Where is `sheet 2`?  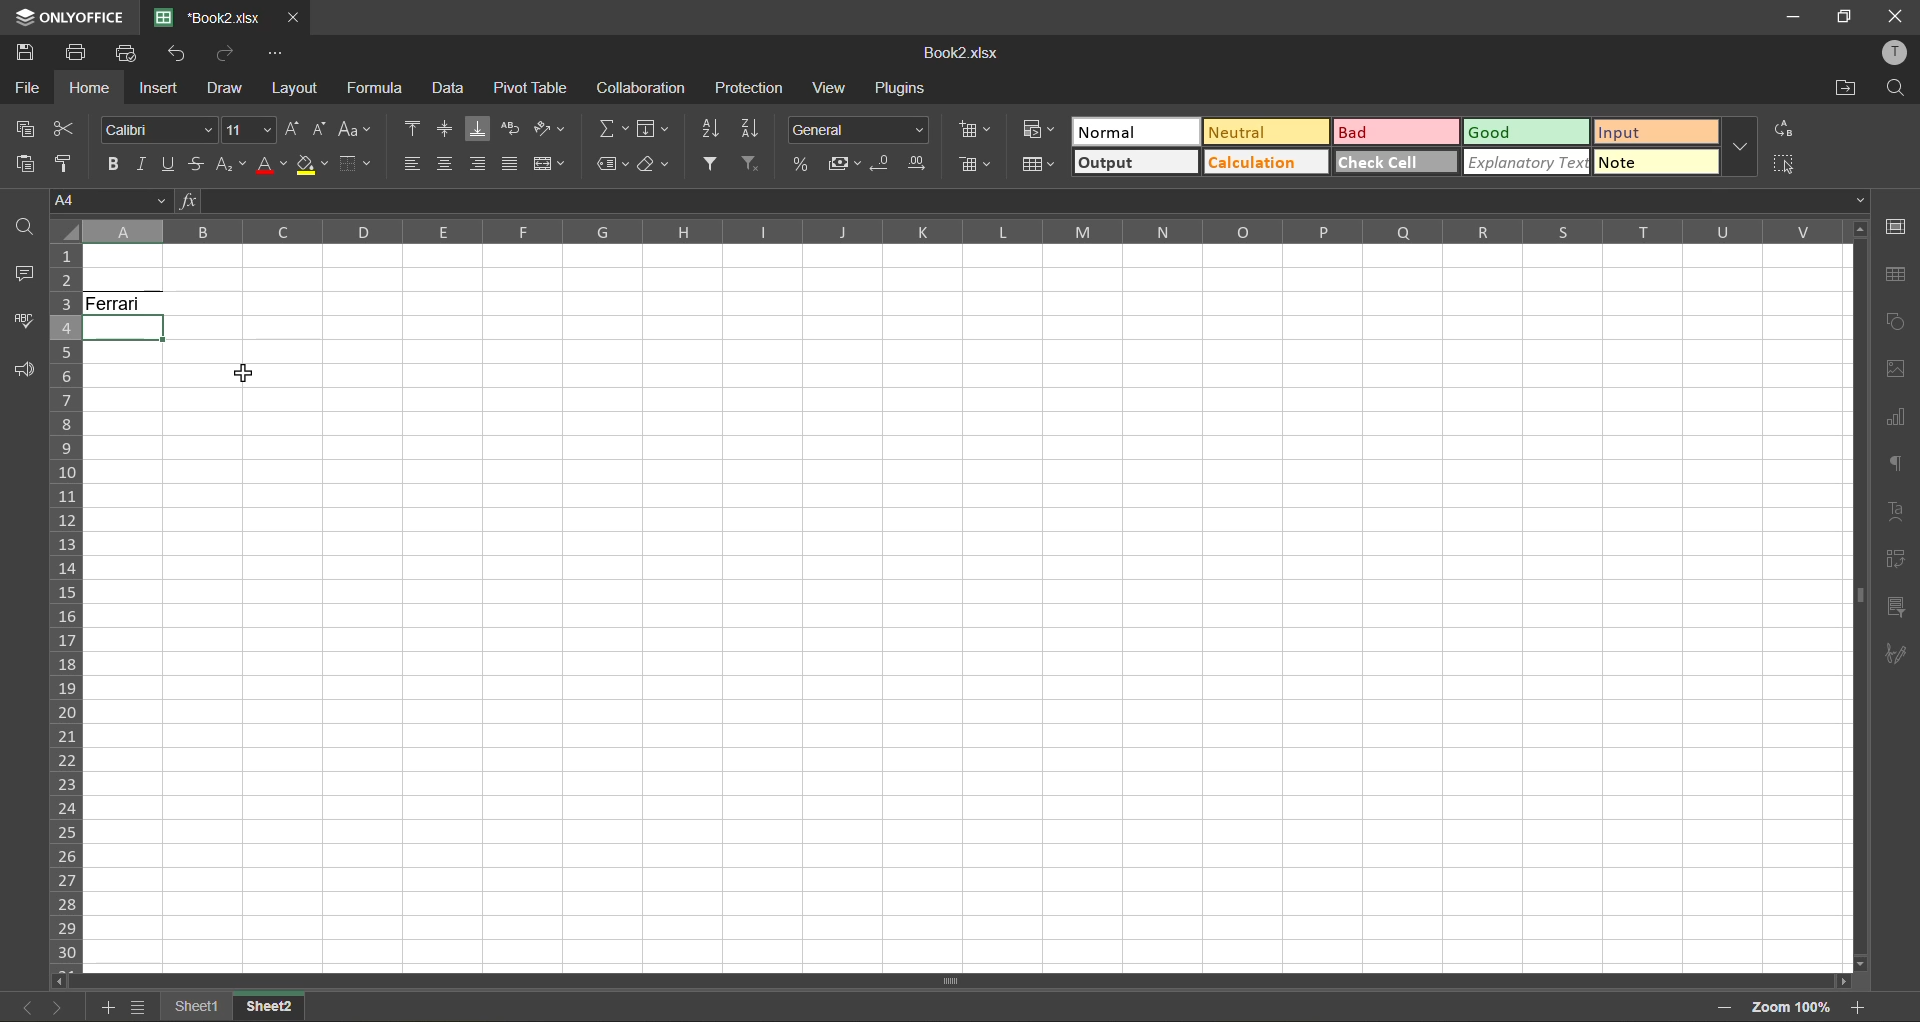
sheet 2 is located at coordinates (272, 1008).